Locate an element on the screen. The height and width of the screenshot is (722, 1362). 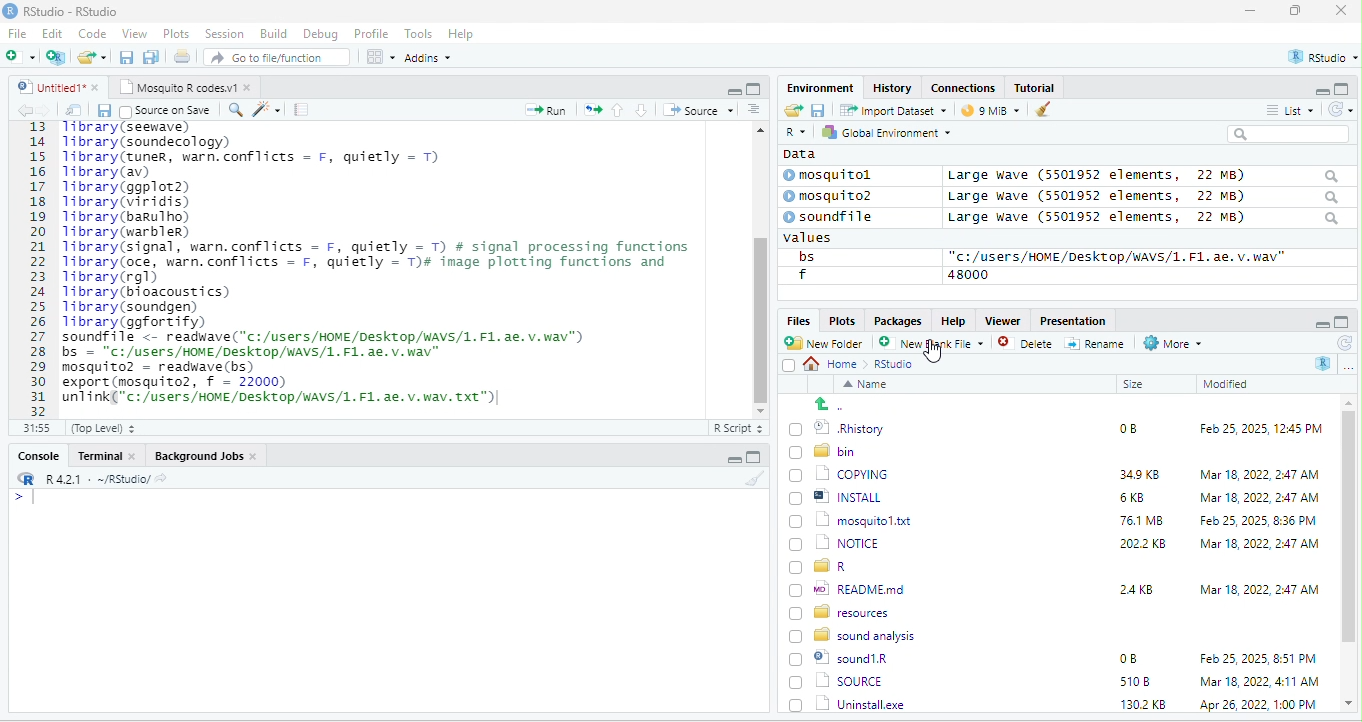
more is located at coordinates (1348, 366).